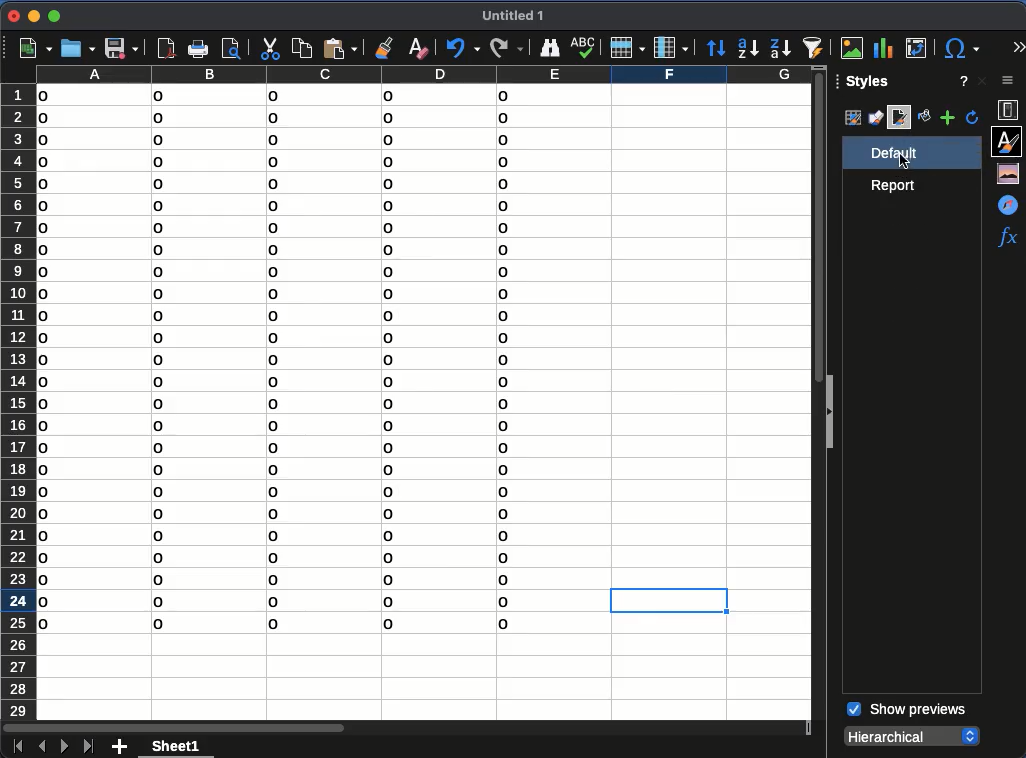  Describe the element at coordinates (33, 16) in the screenshot. I see `minimize` at that location.